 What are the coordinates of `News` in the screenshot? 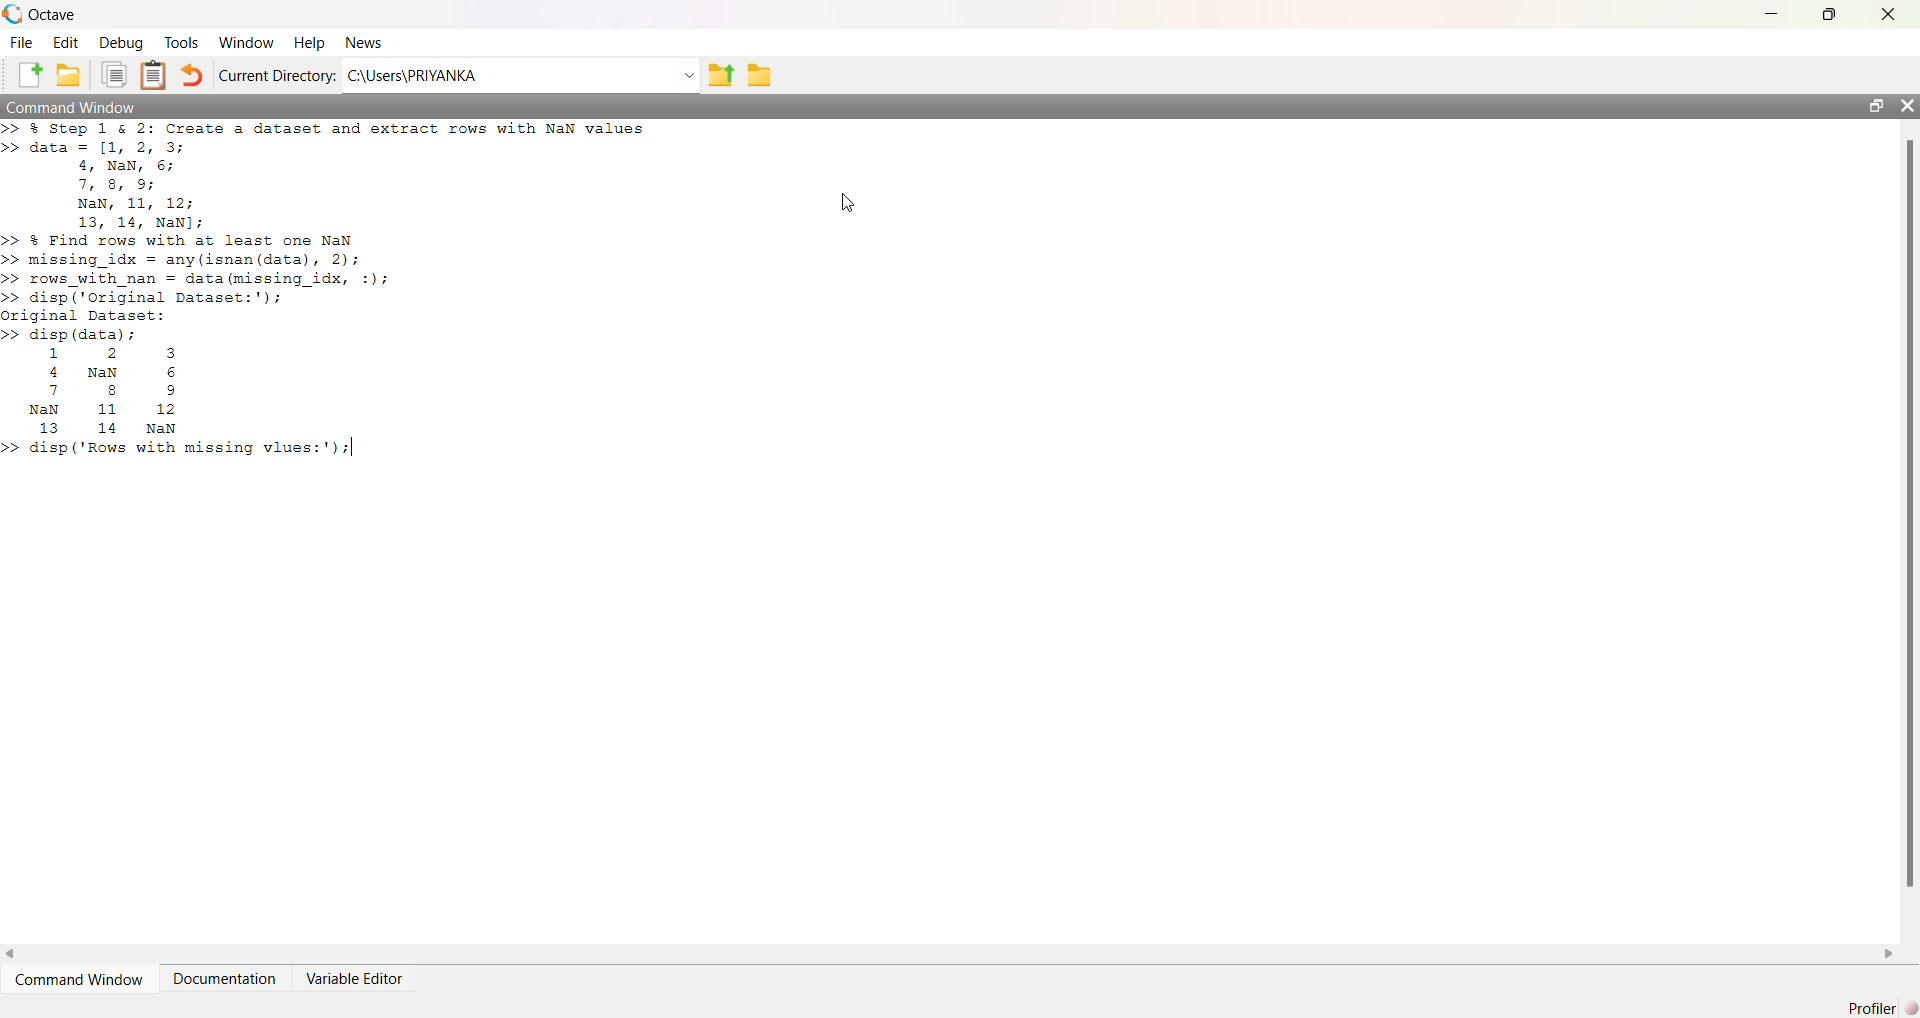 It's located at (366, 42).